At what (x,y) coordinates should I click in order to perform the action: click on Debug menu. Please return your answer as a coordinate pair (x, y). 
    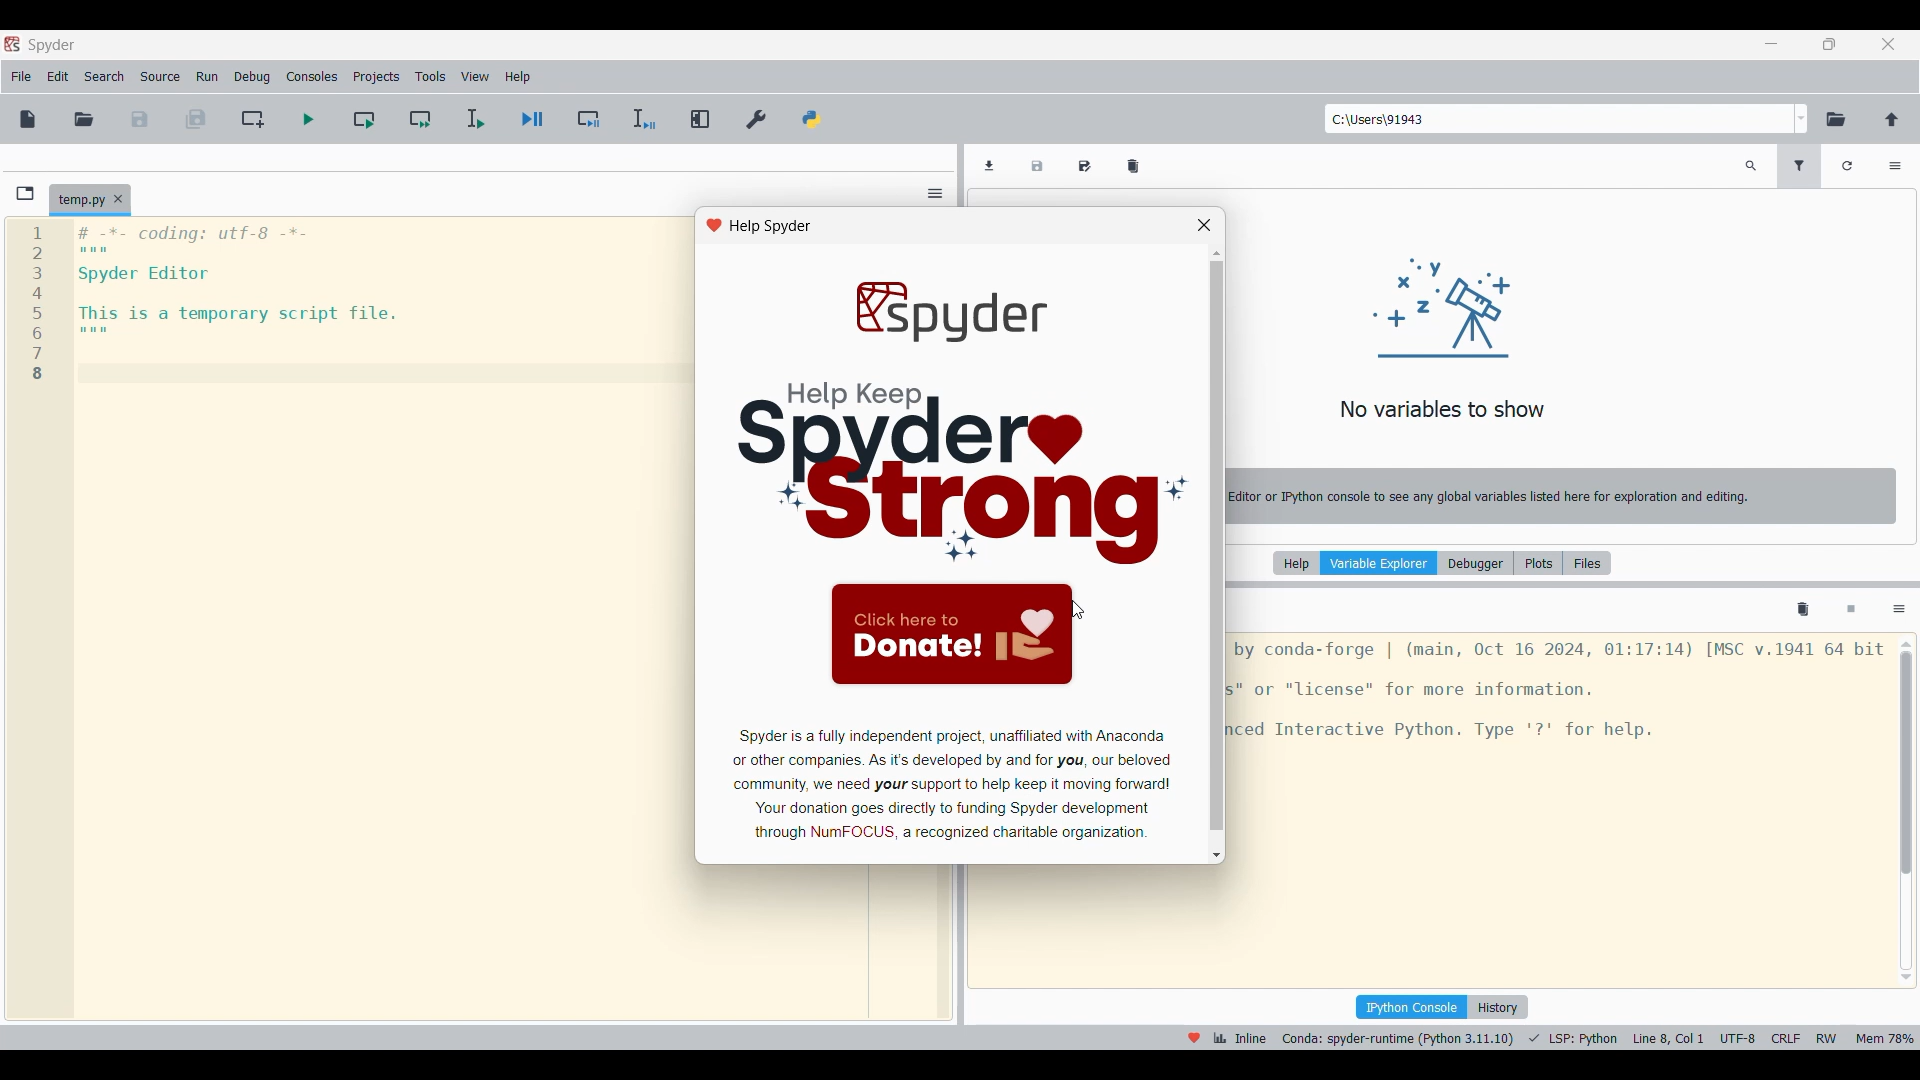
    Looking at the image, I should click on (252, 76).